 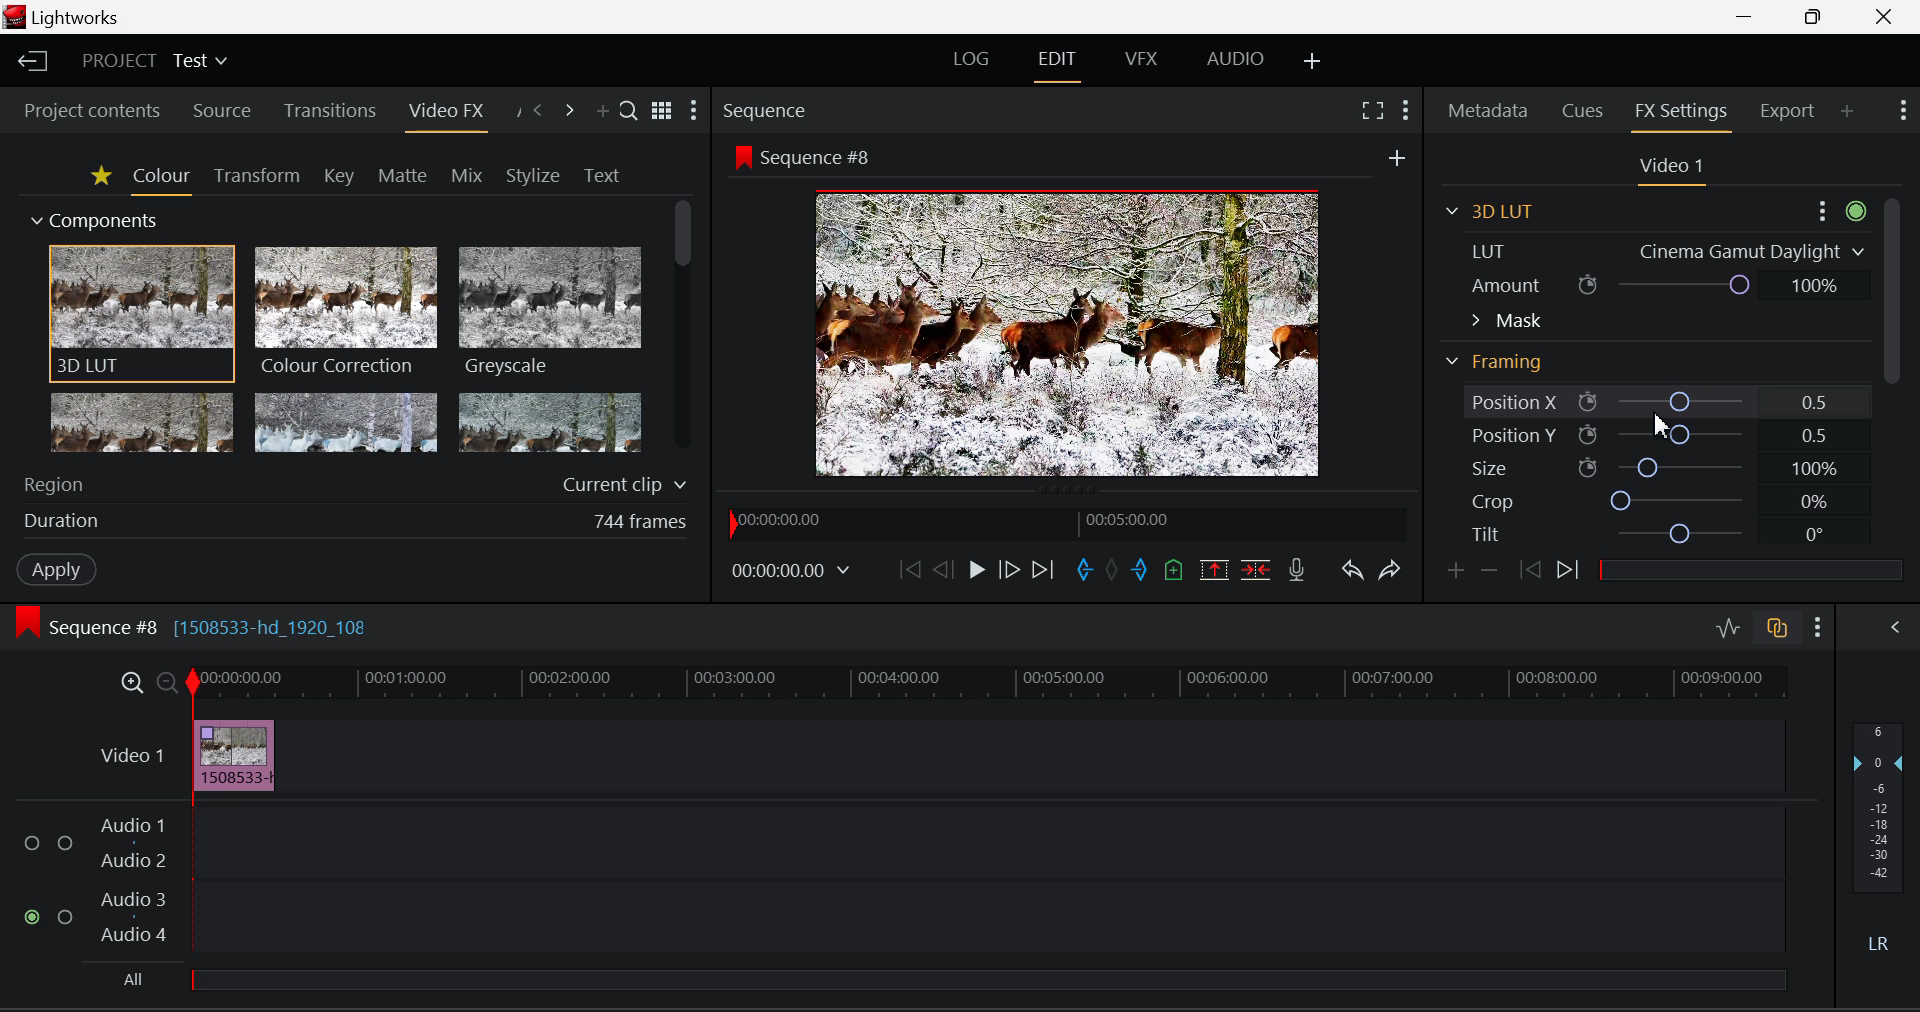 What do you see at coordinates (1655, 400) in the screenshot?
I see `Position X` at bounding box center [1655, 400].